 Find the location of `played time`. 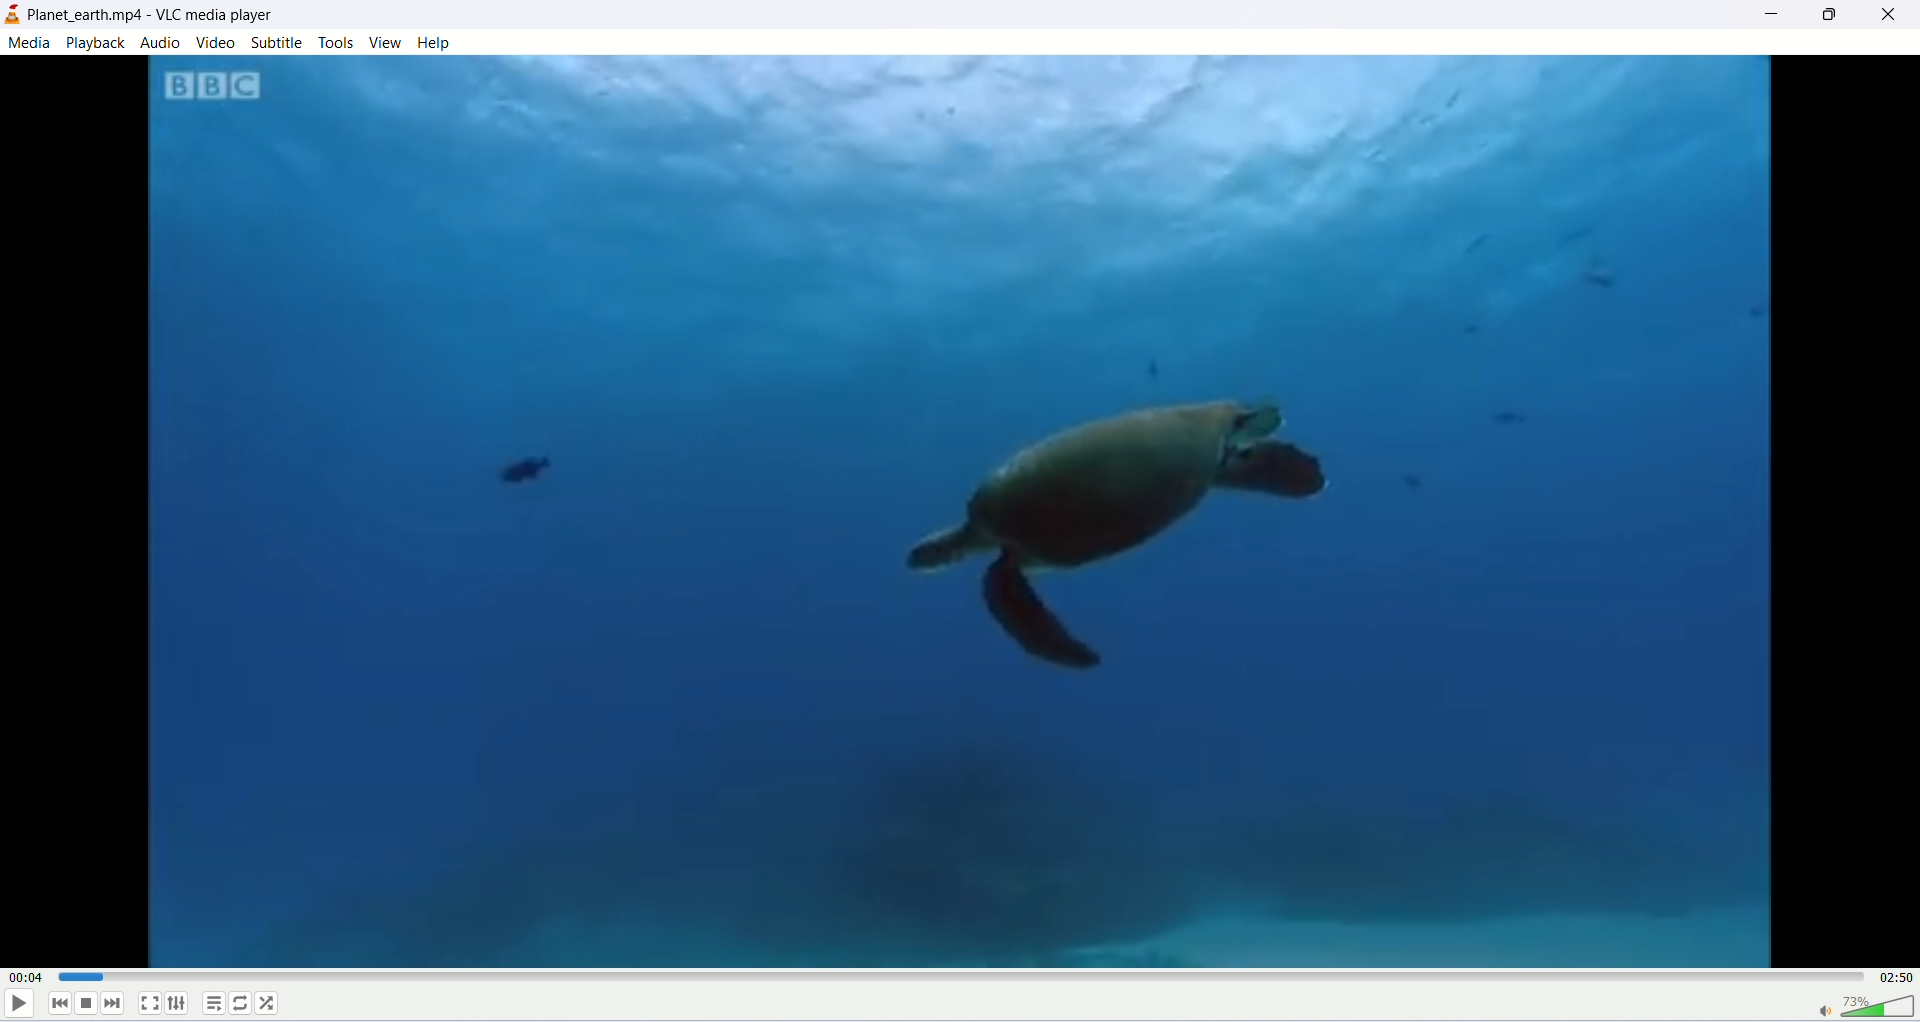

played time is located at coordinates (25, 979).